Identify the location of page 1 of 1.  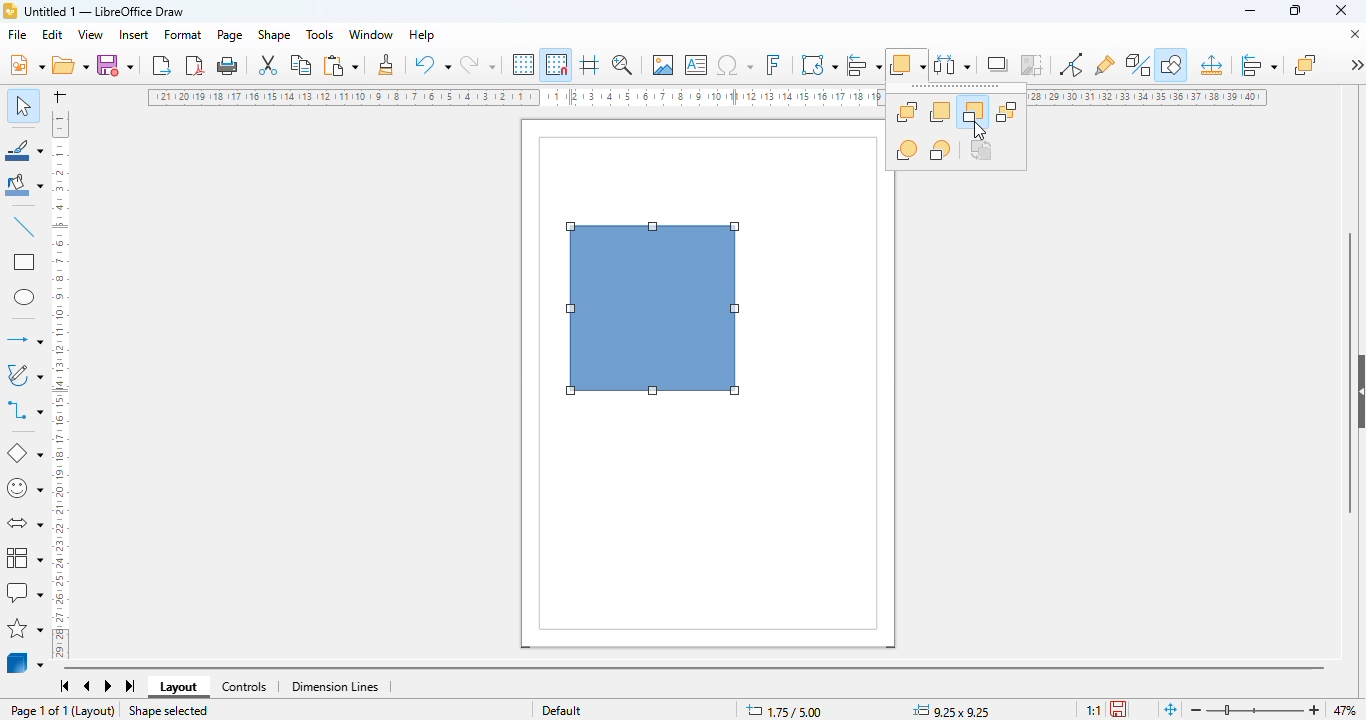
(39, 710).